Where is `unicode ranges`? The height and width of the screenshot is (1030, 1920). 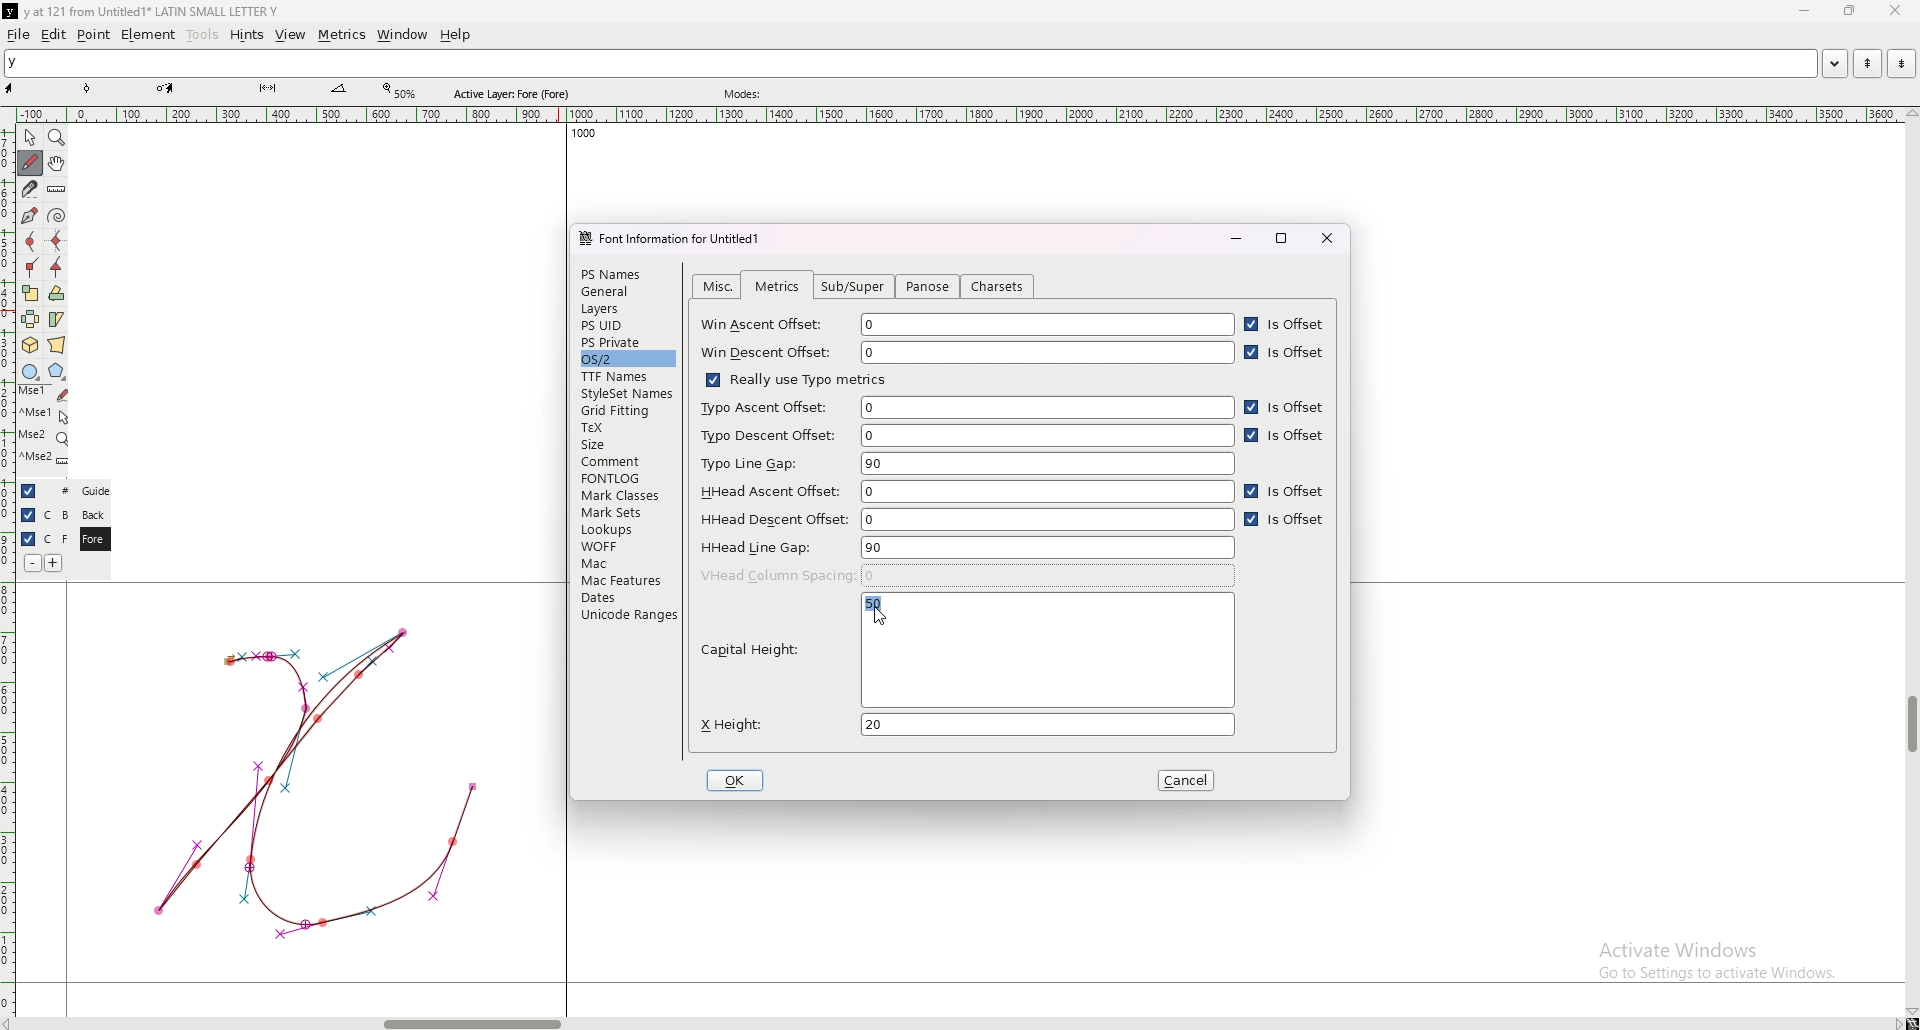
unicode ranges is located at coordinates (627, 614).